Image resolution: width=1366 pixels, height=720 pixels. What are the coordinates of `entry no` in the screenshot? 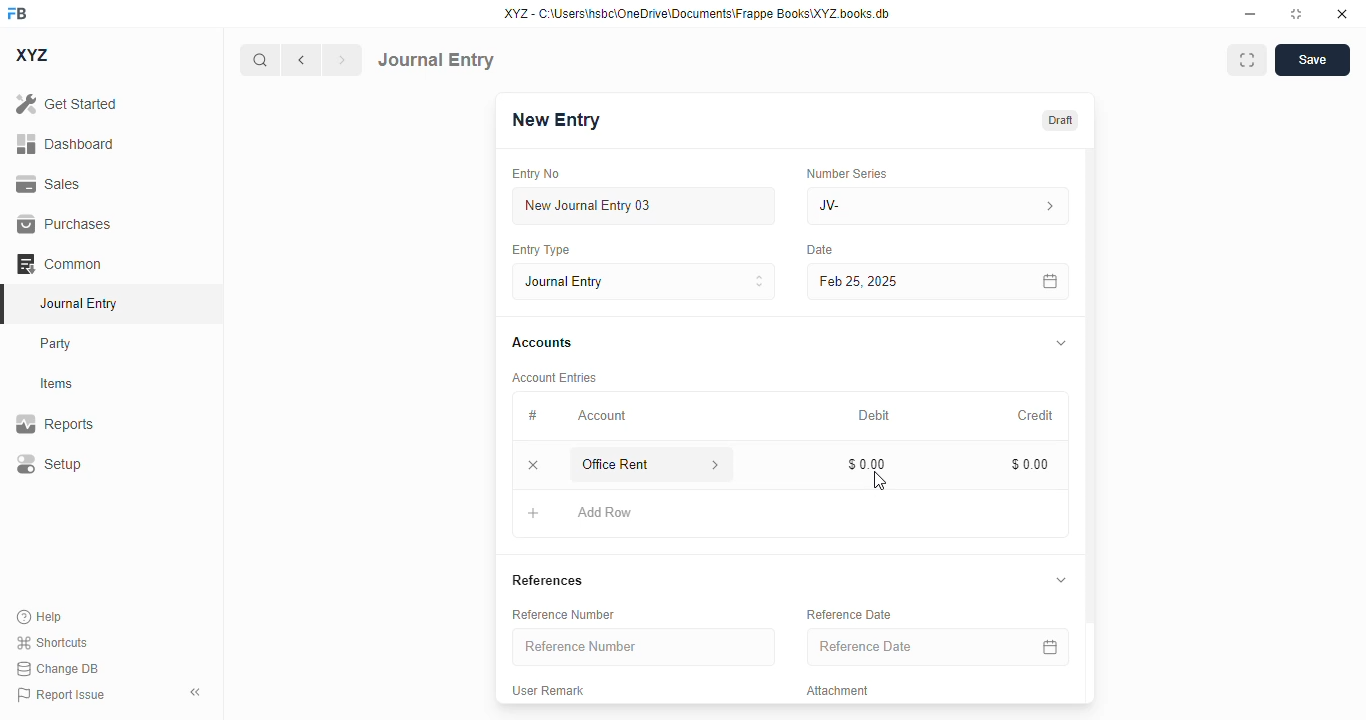 It's located at (536, 174).